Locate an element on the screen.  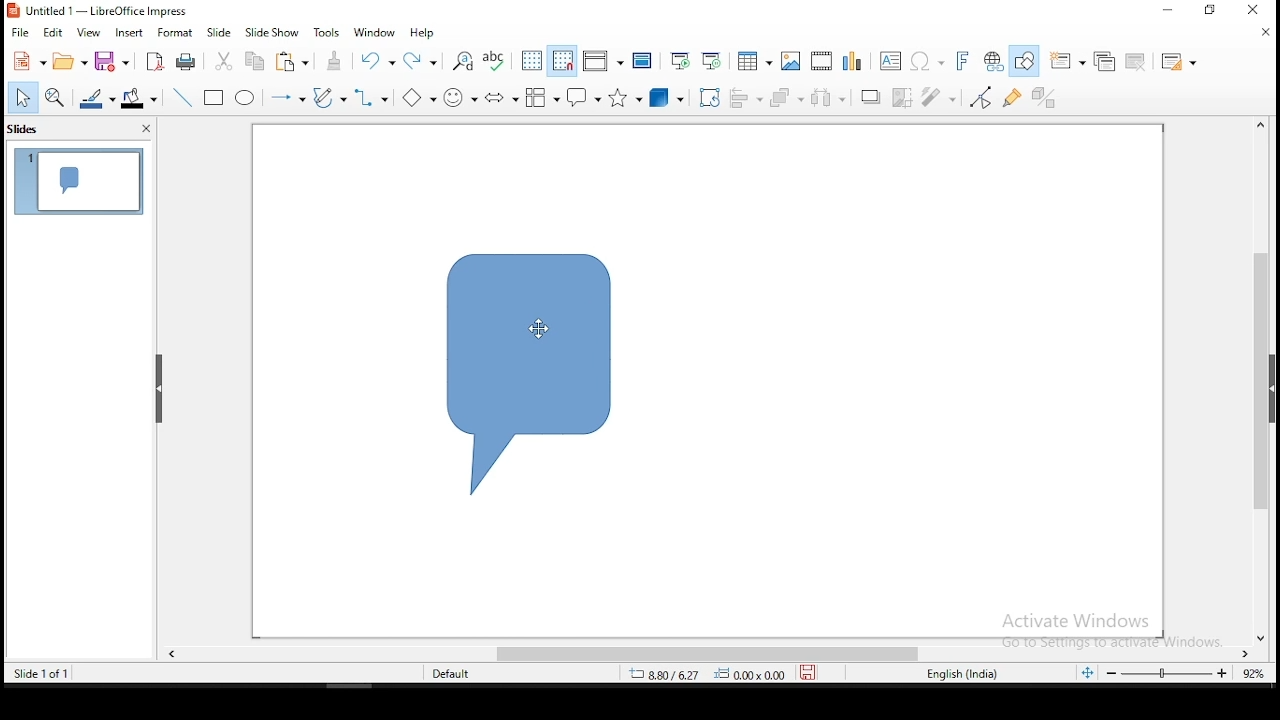
0.00x0.00 is located at coordinates (752, 675).